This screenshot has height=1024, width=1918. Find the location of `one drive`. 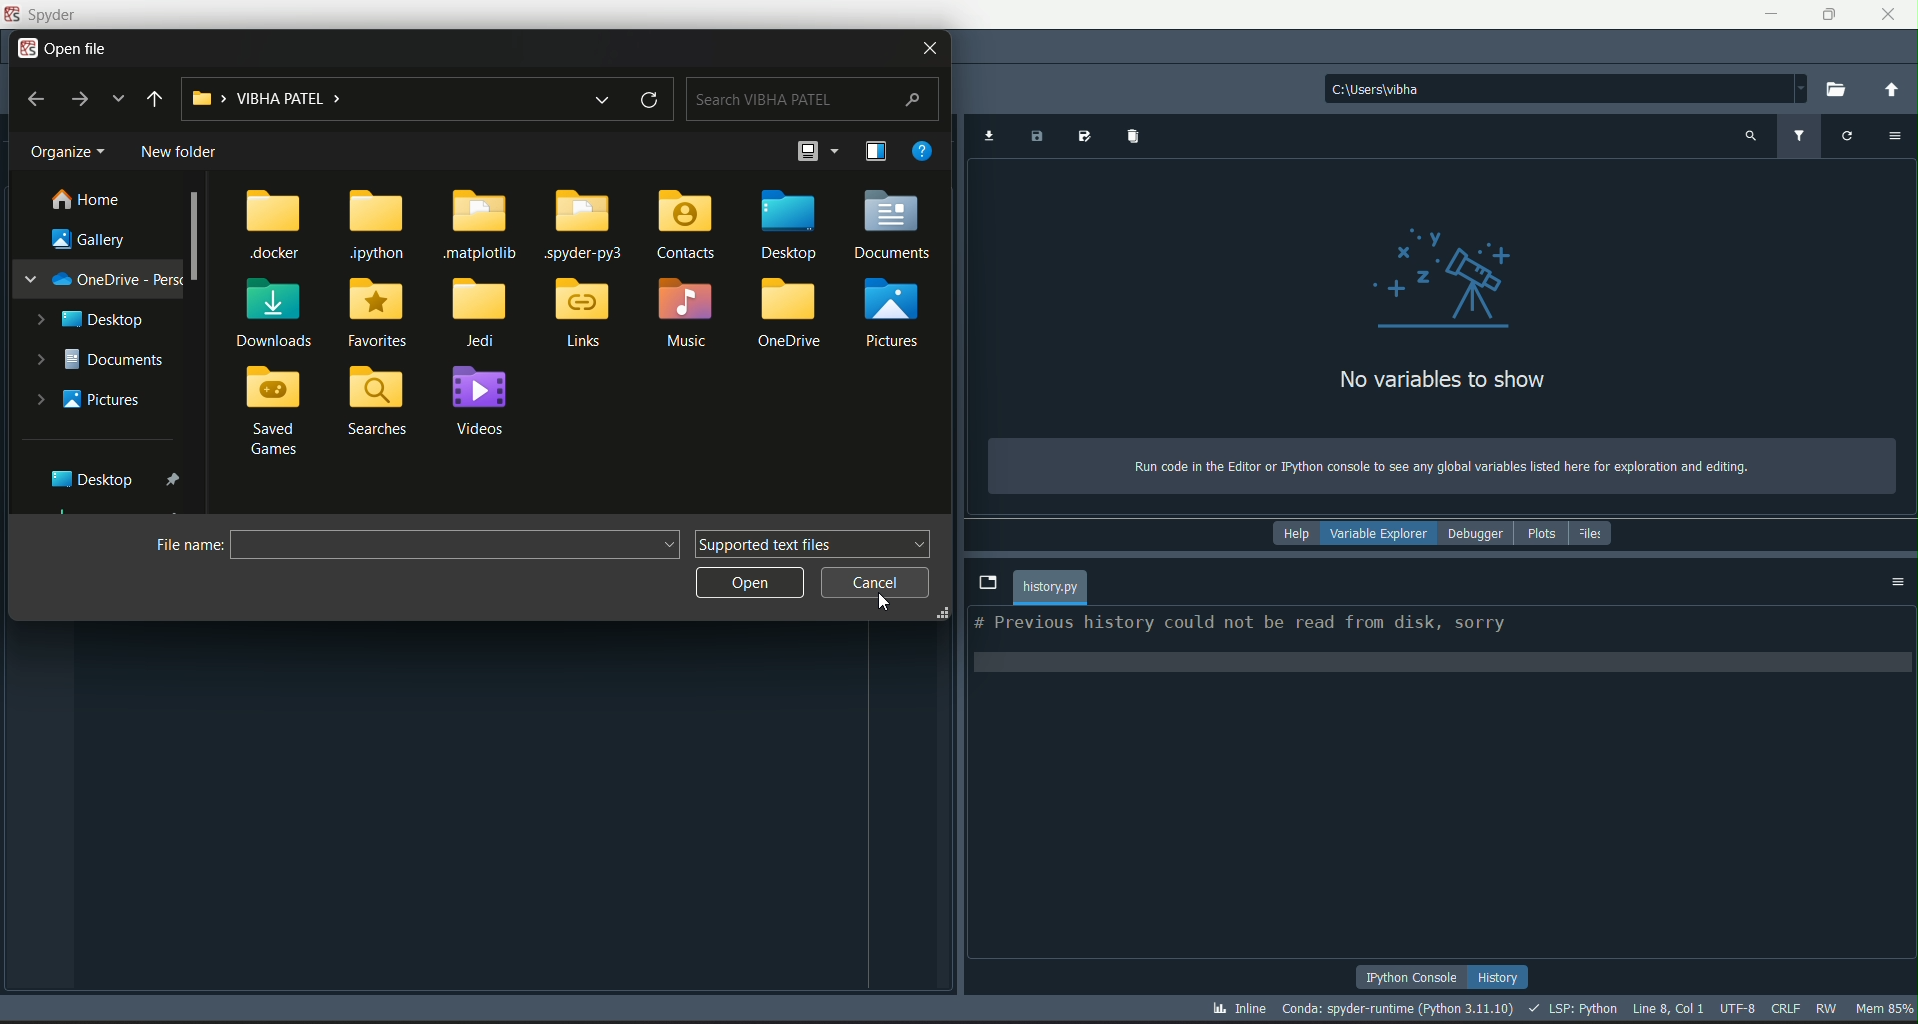

one drive is located at coordinates (104, 279).